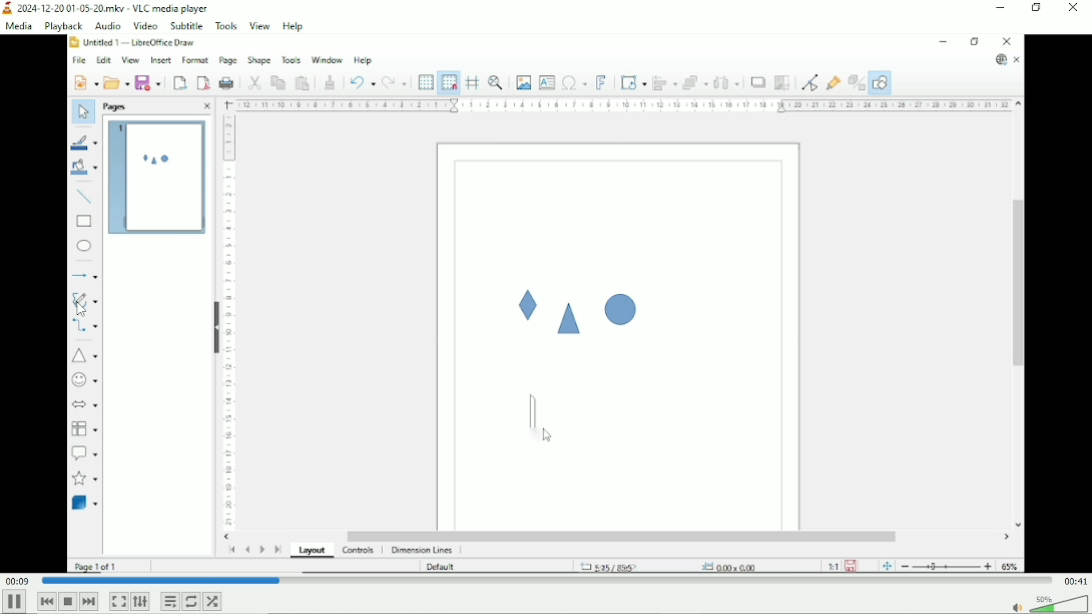 Image resolution: width=1092 pixels, height=614 pixels. I want to click on Random, so click(212, 601).